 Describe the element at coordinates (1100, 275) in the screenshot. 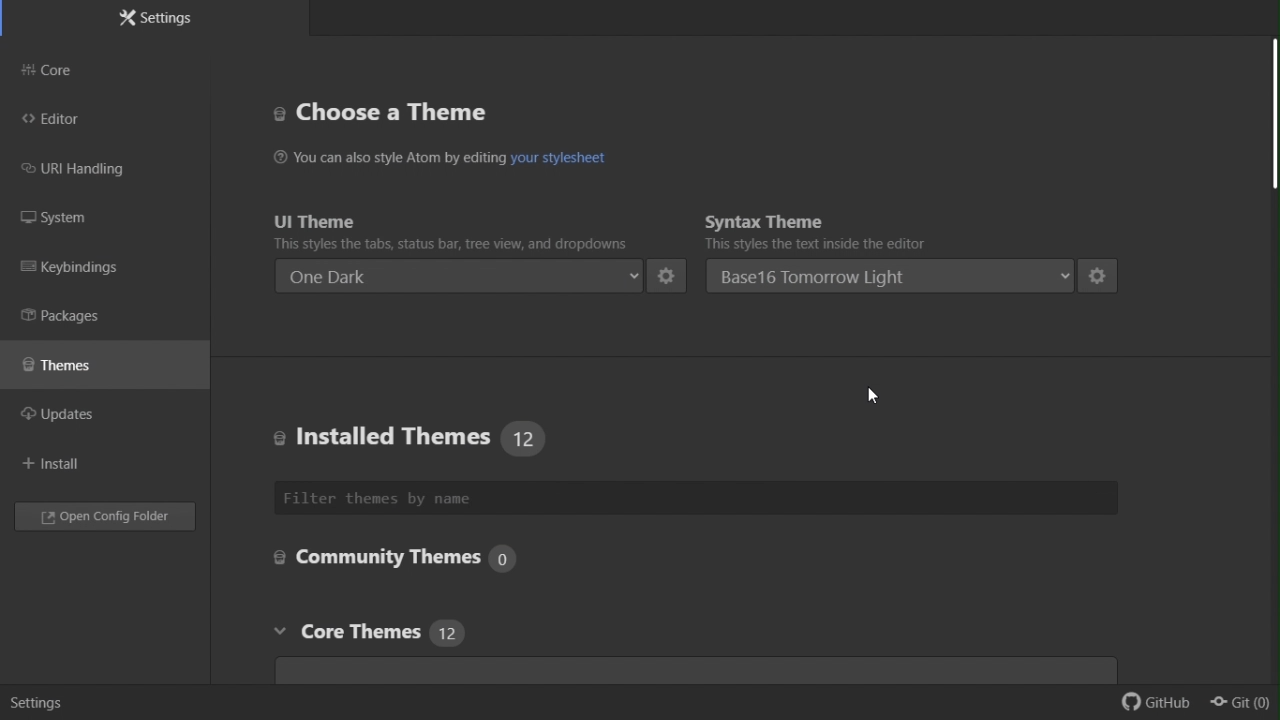

I see `settings` at that location.